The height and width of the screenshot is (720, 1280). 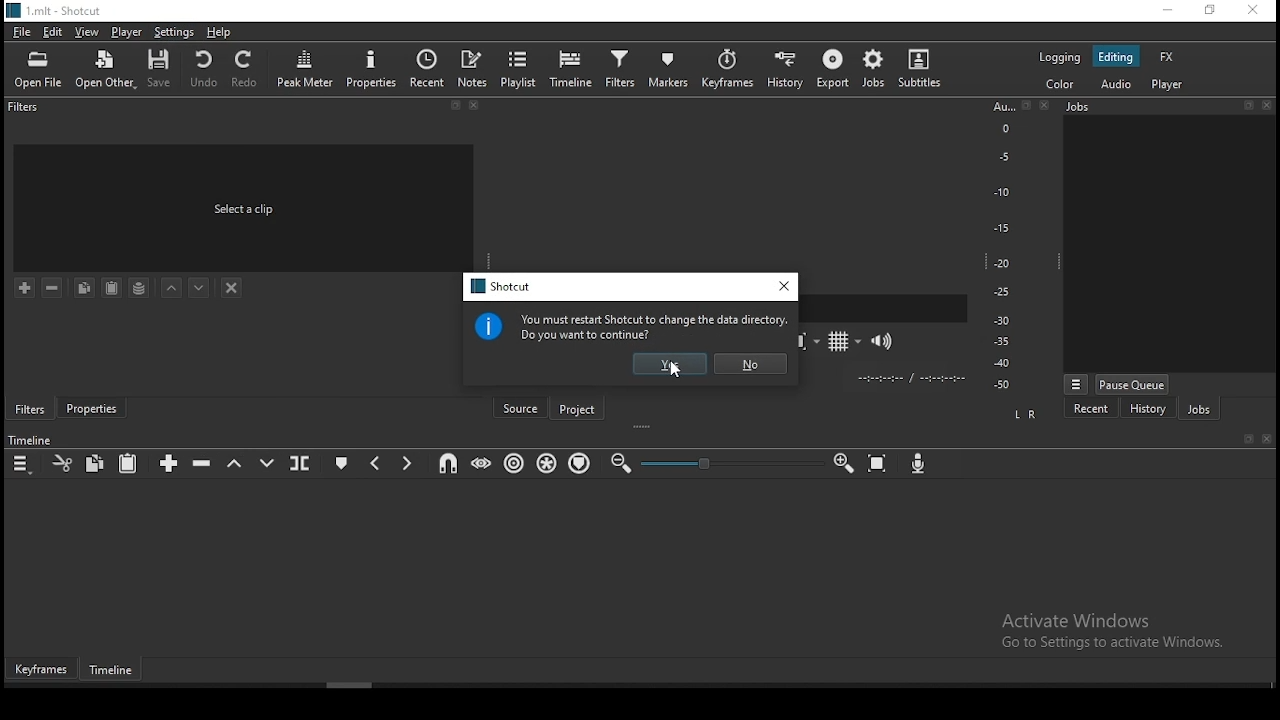 What do you see at coordinates (671, 69) in the screenshot?
I see `markers` at bounding box center [671, 69].